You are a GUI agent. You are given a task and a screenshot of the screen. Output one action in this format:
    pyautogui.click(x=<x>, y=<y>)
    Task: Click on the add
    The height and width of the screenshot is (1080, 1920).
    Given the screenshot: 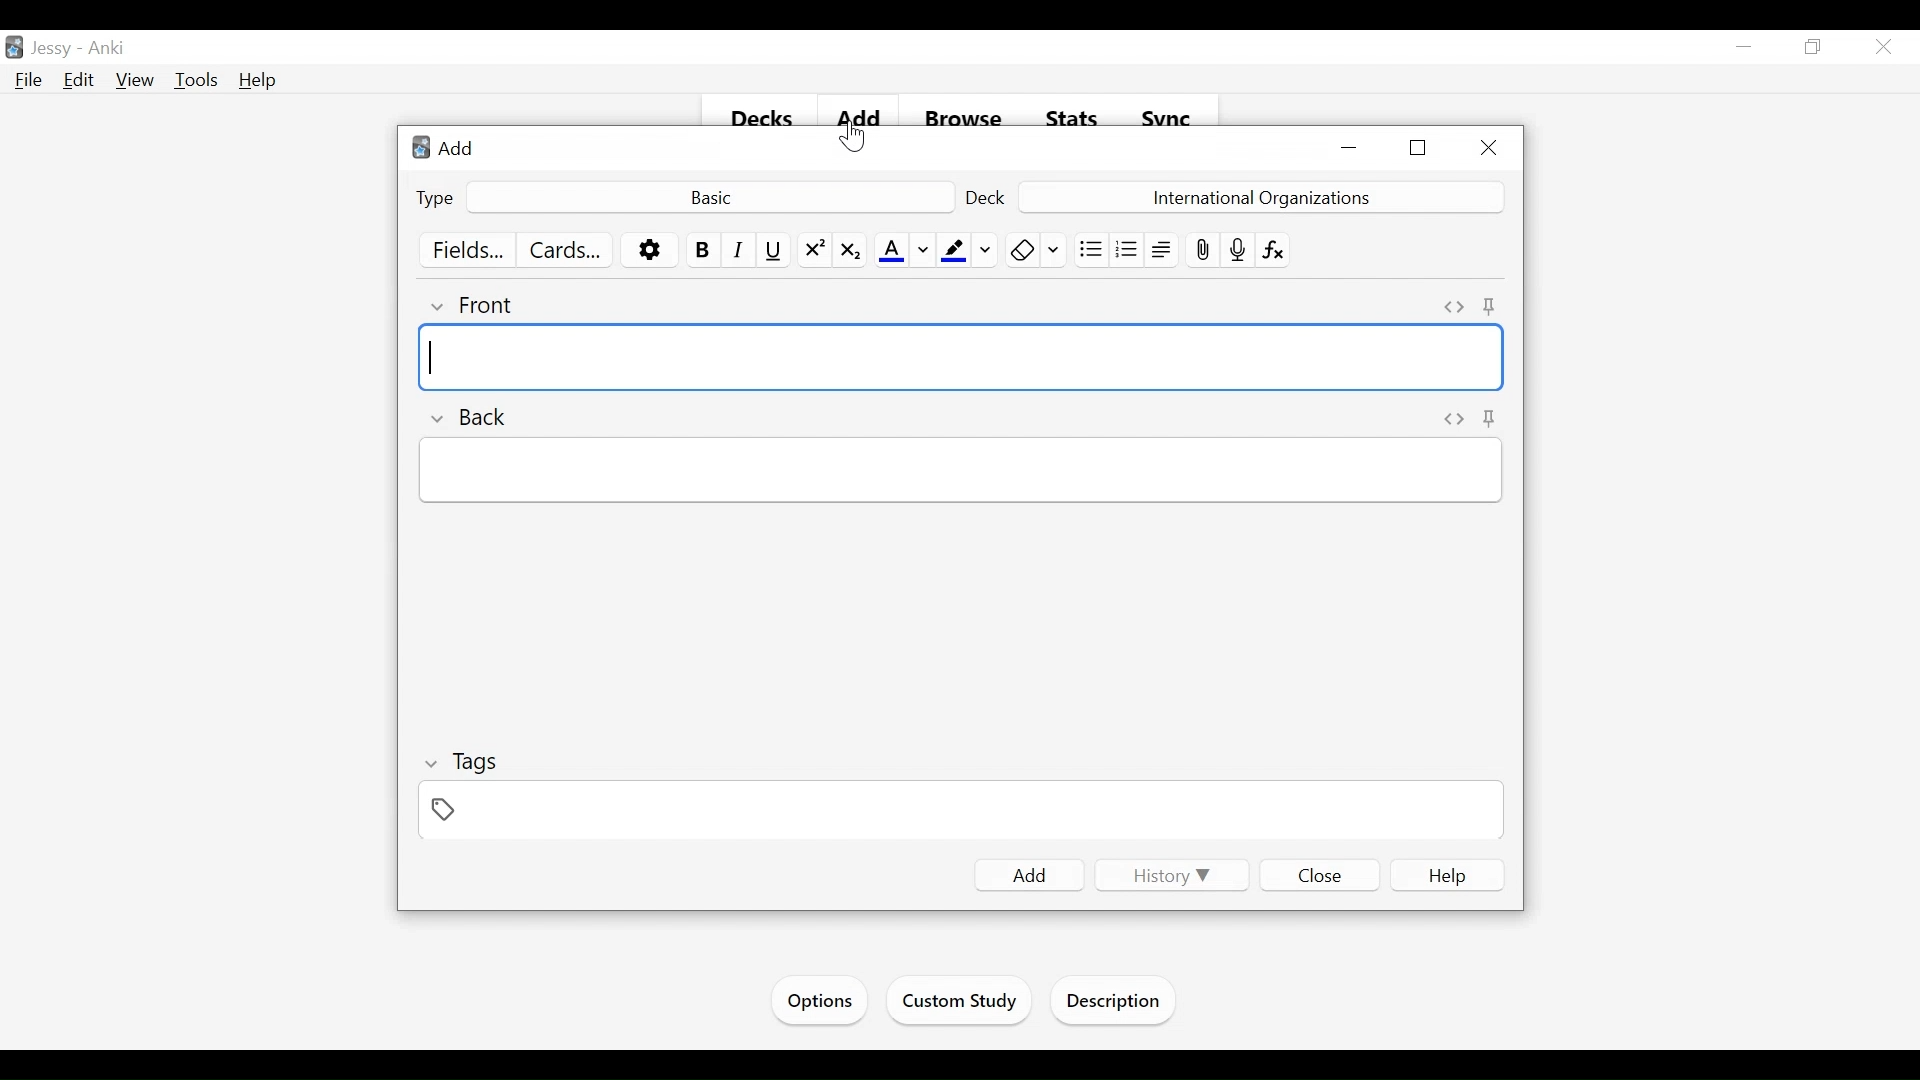 What is the action you would take?
    pyautogui.click(x=850, y=110)
    